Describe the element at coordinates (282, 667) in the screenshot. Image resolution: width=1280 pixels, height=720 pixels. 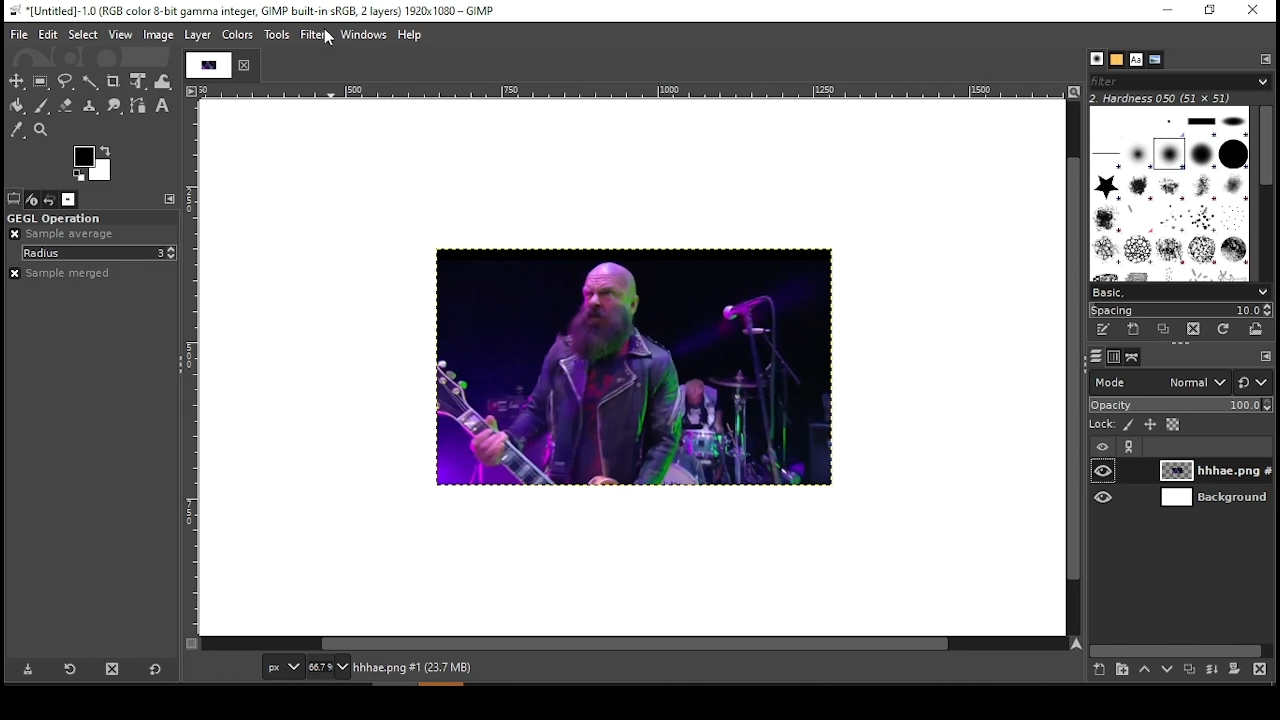
I see `units` at that location.